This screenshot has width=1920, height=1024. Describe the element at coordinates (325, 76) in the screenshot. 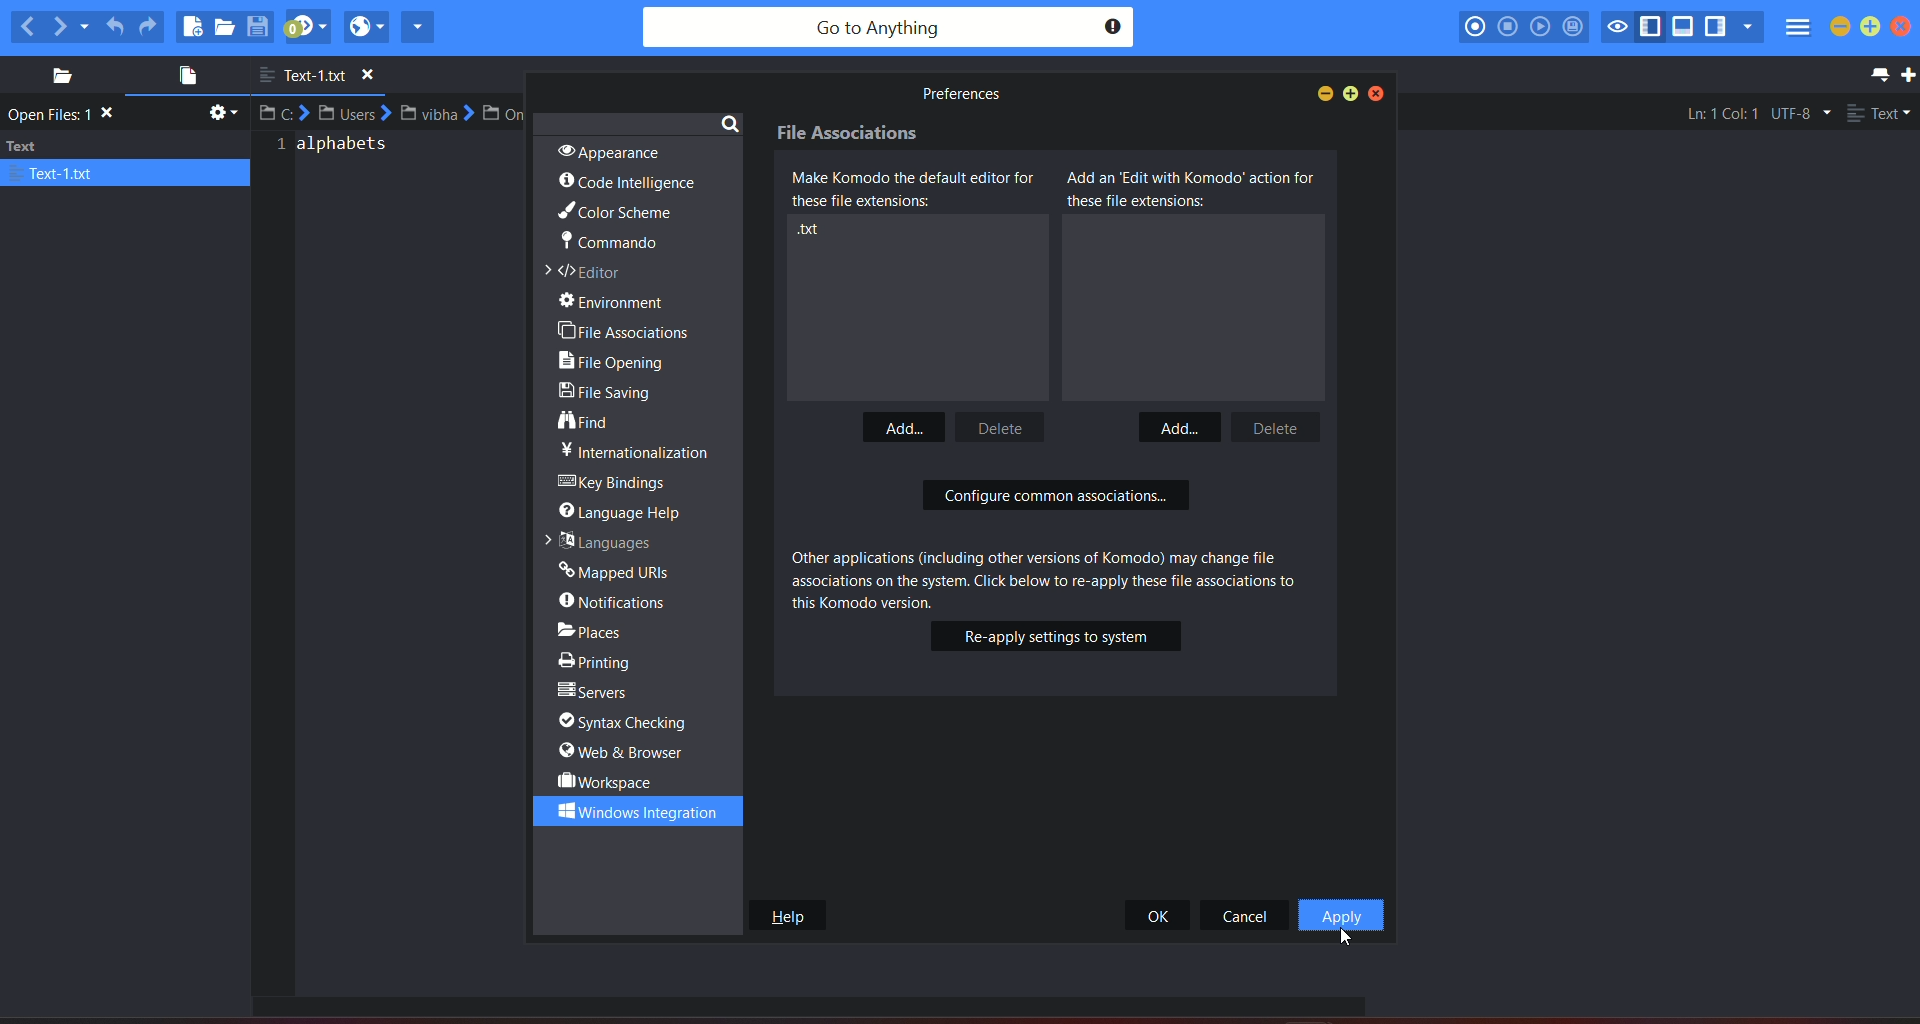

I see `file name` at that location.